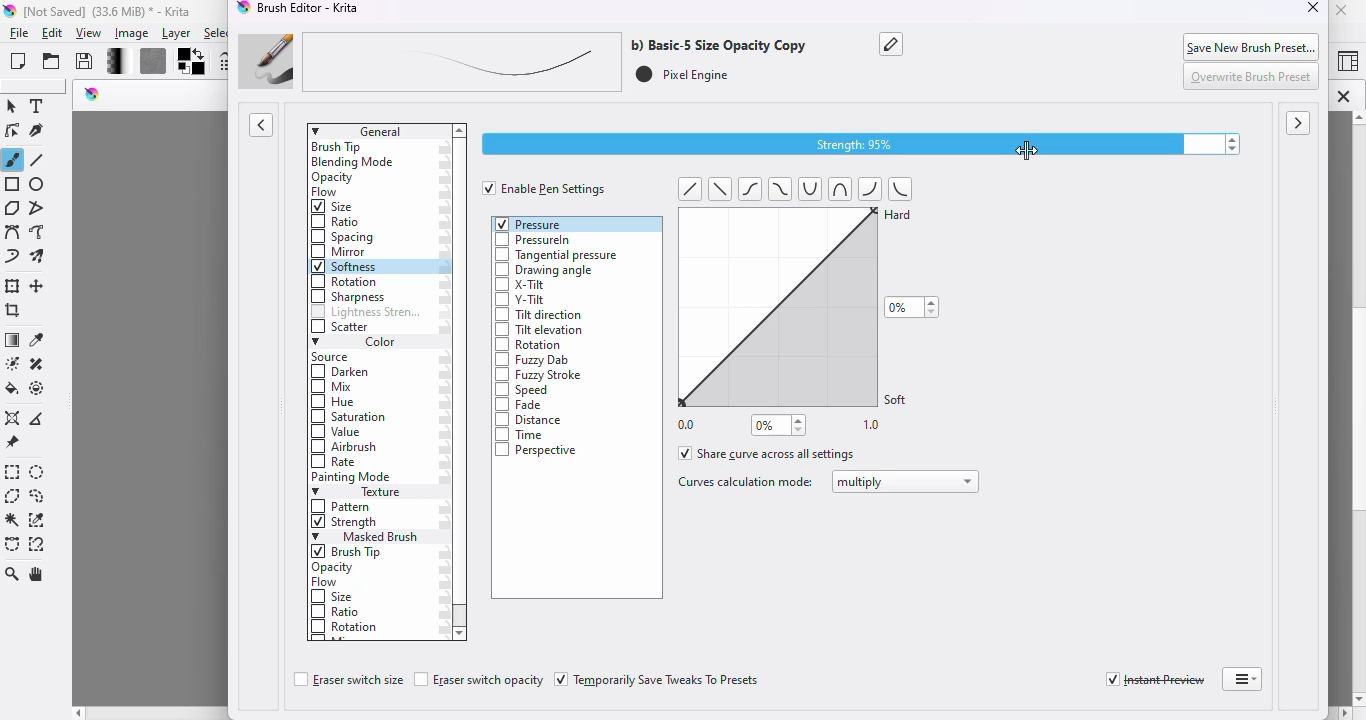 The width and height of the screenshot is (1366, 720). Describe the element at coordinates (12, 418) in the screenshot. I see `assistant tool` at that location.